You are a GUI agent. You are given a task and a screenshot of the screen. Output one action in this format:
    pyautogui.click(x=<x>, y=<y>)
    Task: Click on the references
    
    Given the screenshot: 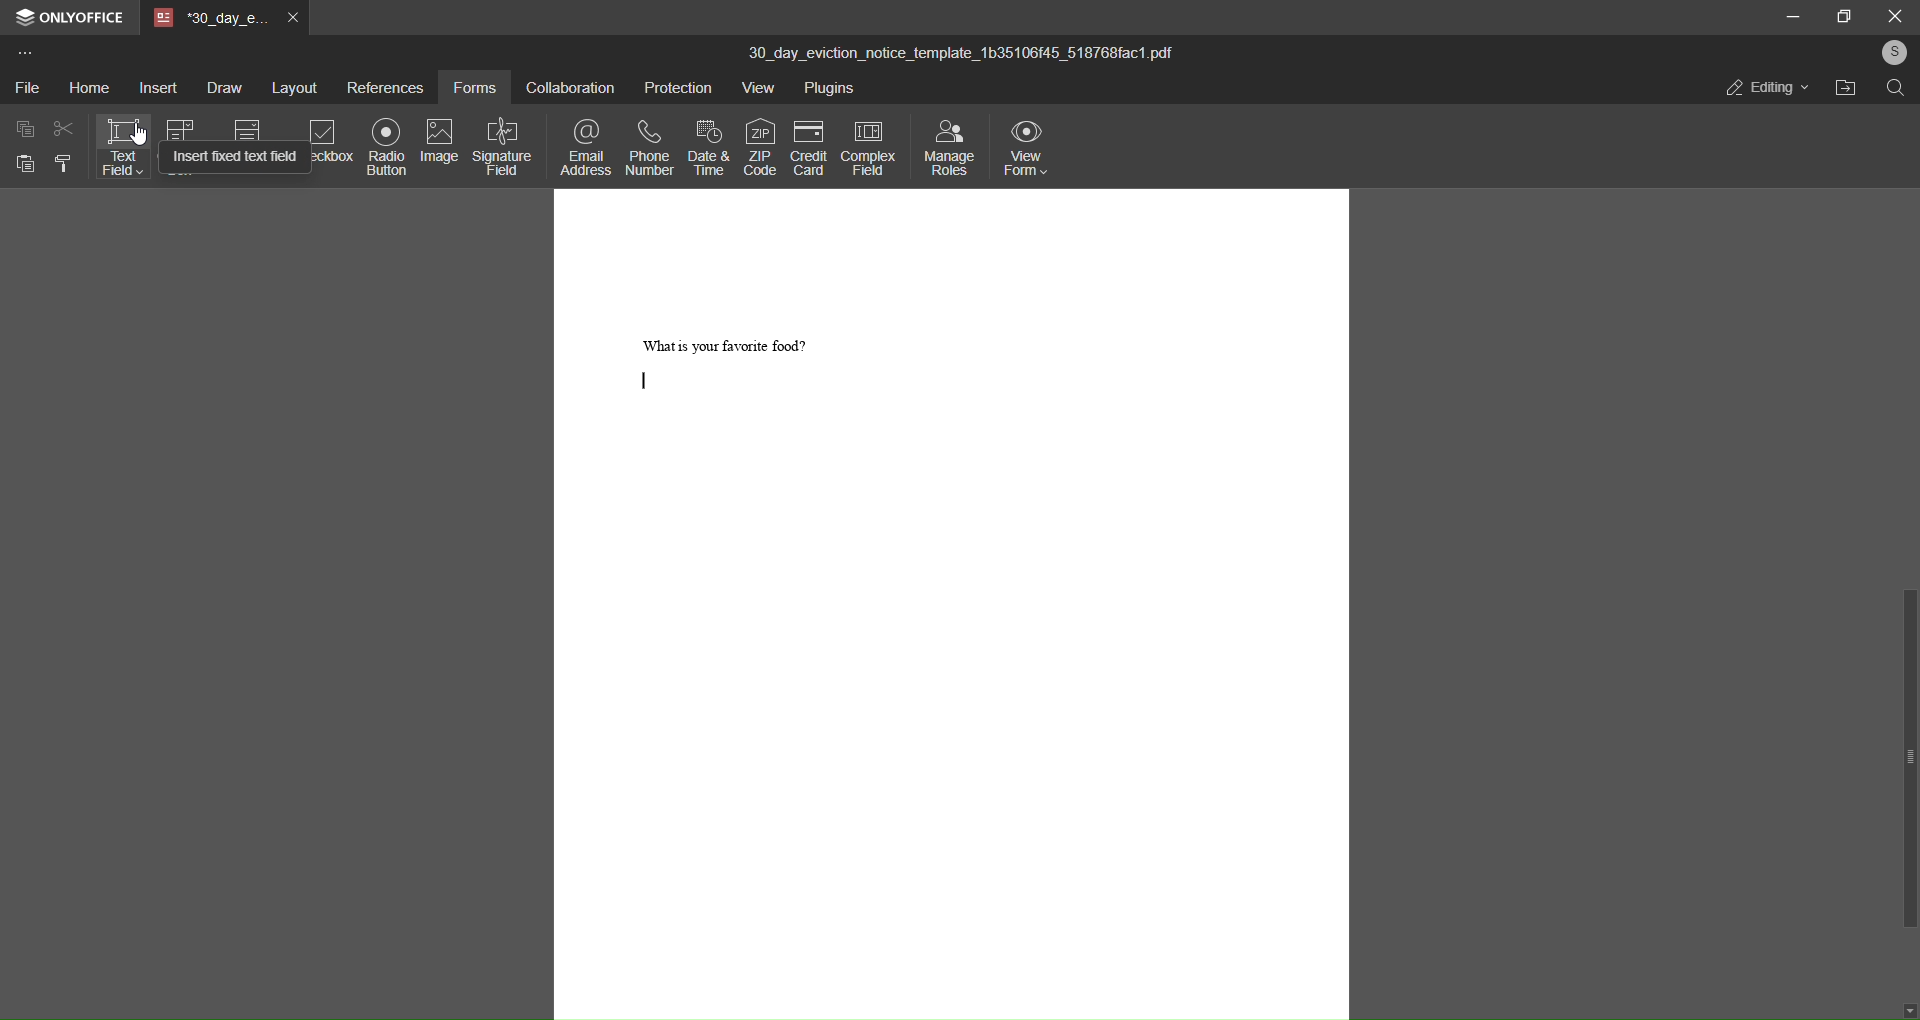 What is the action you would take?
    pyautogui.click(x=382, y=88)
    